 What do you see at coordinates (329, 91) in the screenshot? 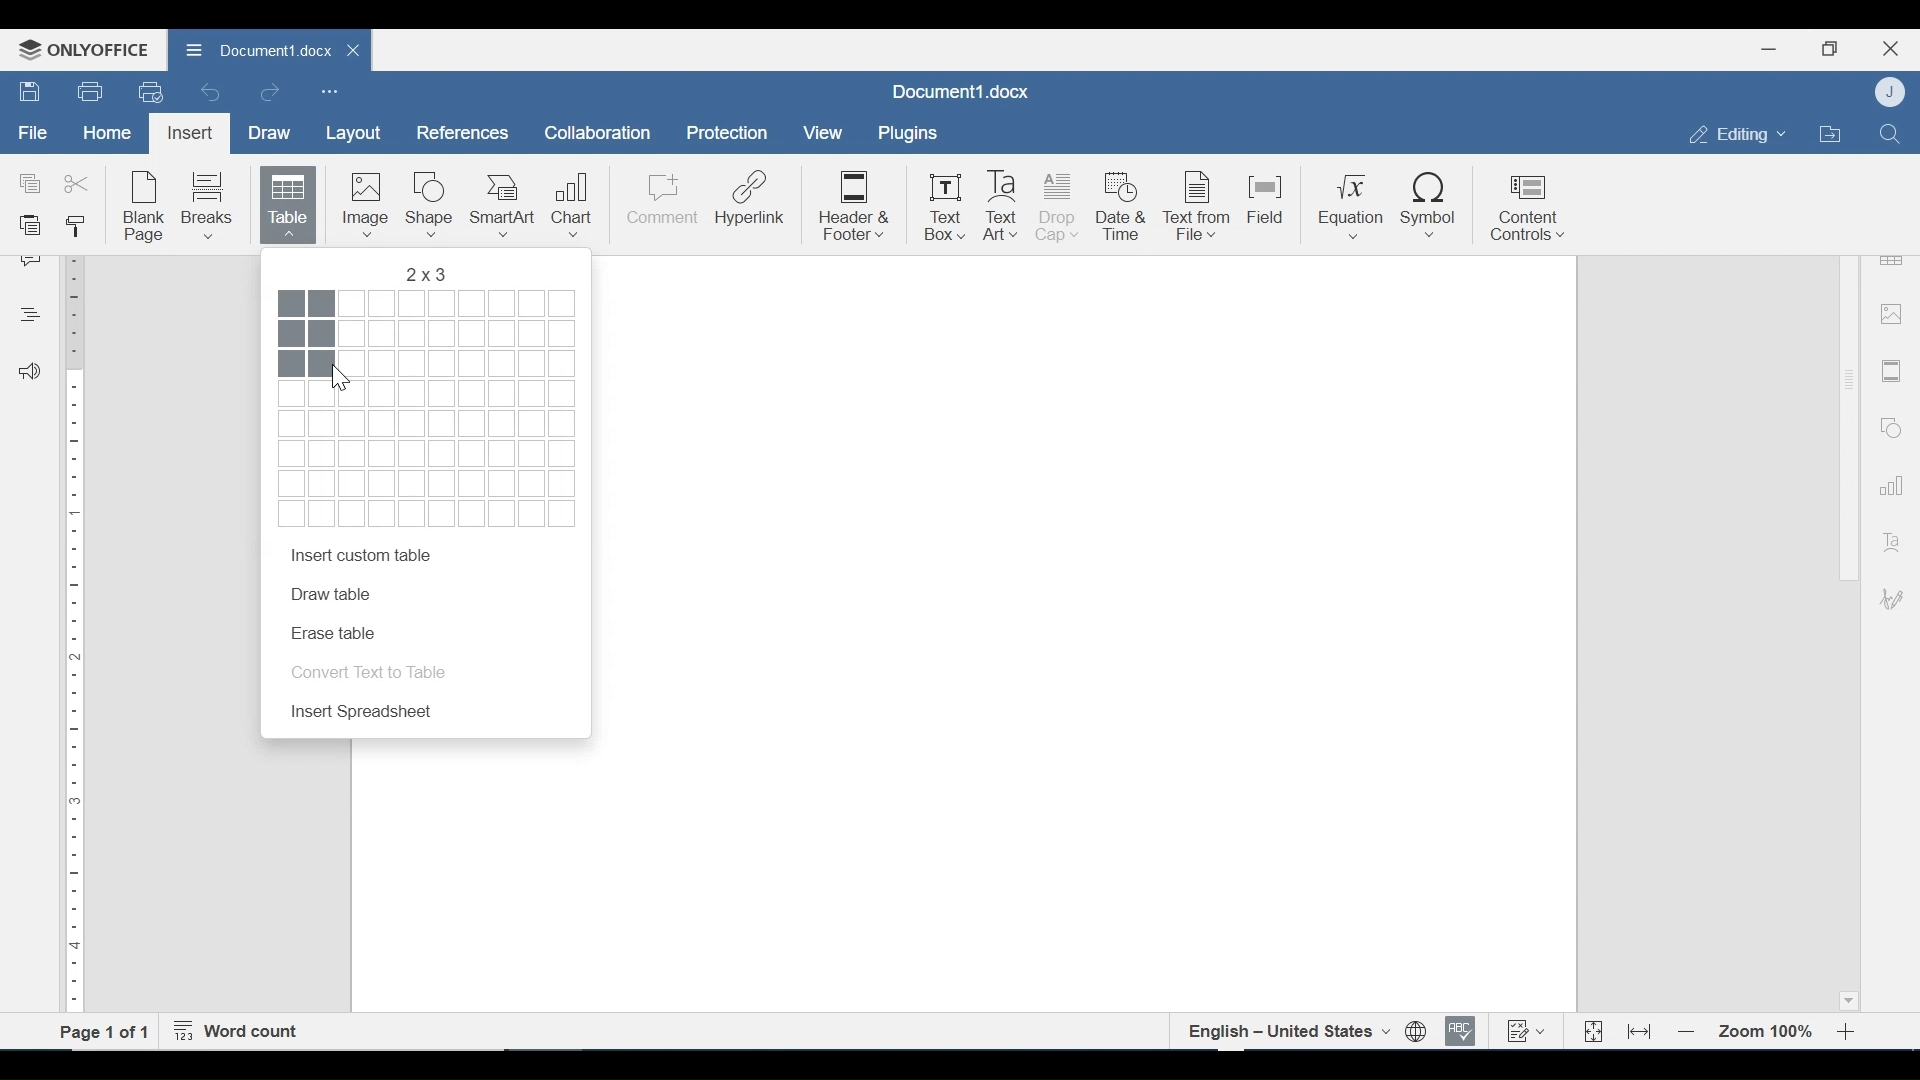
I see `Customize Quick Access Toolbar` at bounding box center [329, 91].